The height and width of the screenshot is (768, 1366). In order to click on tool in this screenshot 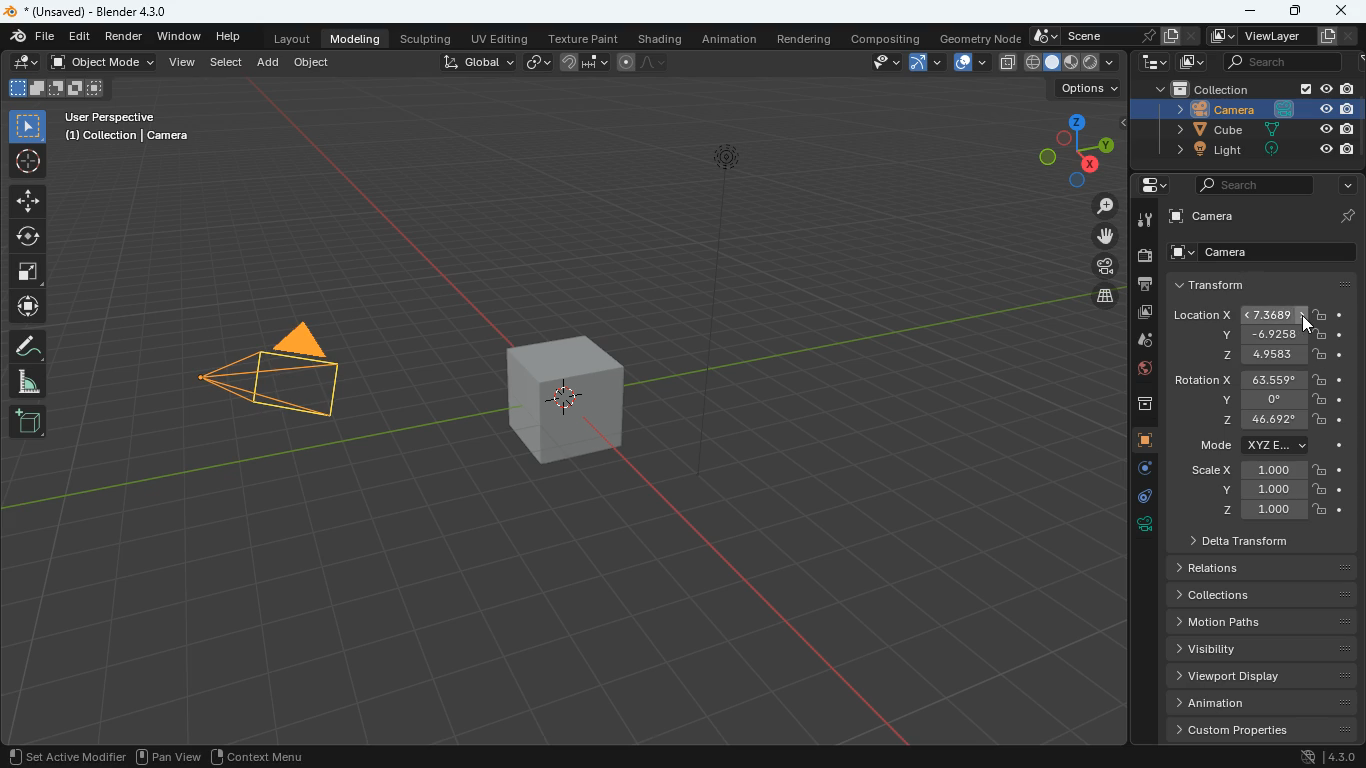, I will do `click(1145, 223)`.